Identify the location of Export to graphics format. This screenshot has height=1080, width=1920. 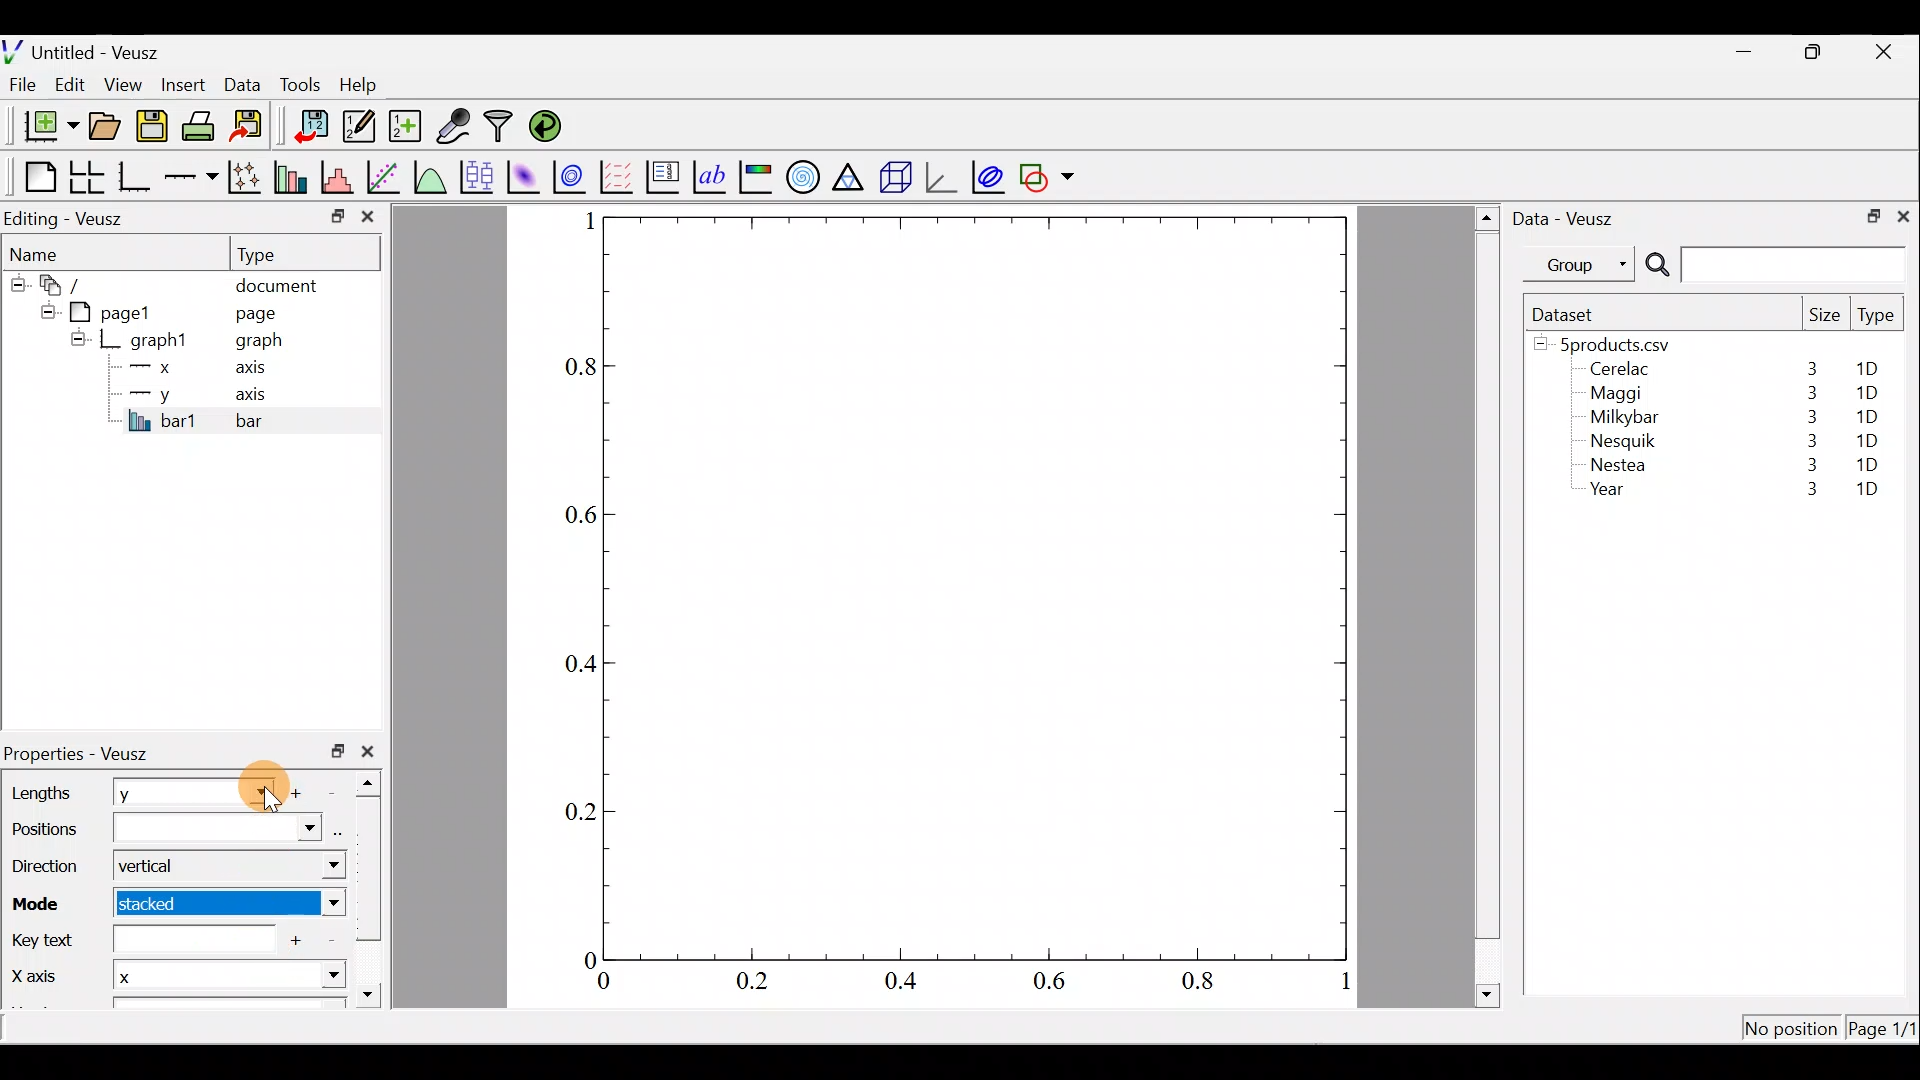
(253, 127).